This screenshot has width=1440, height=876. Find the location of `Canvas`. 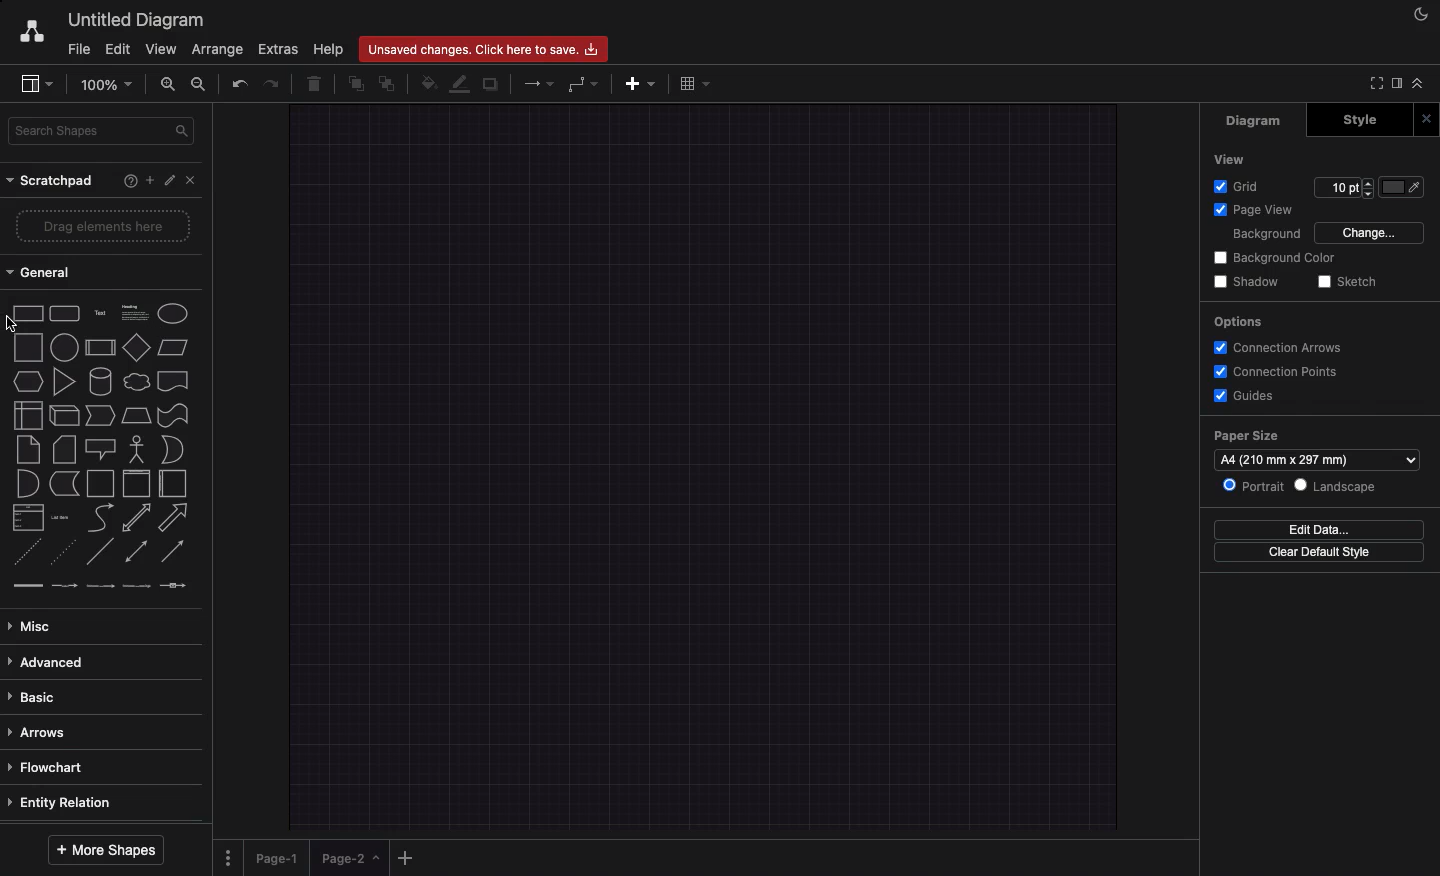

Canvas is located at coordinates (704, 466).